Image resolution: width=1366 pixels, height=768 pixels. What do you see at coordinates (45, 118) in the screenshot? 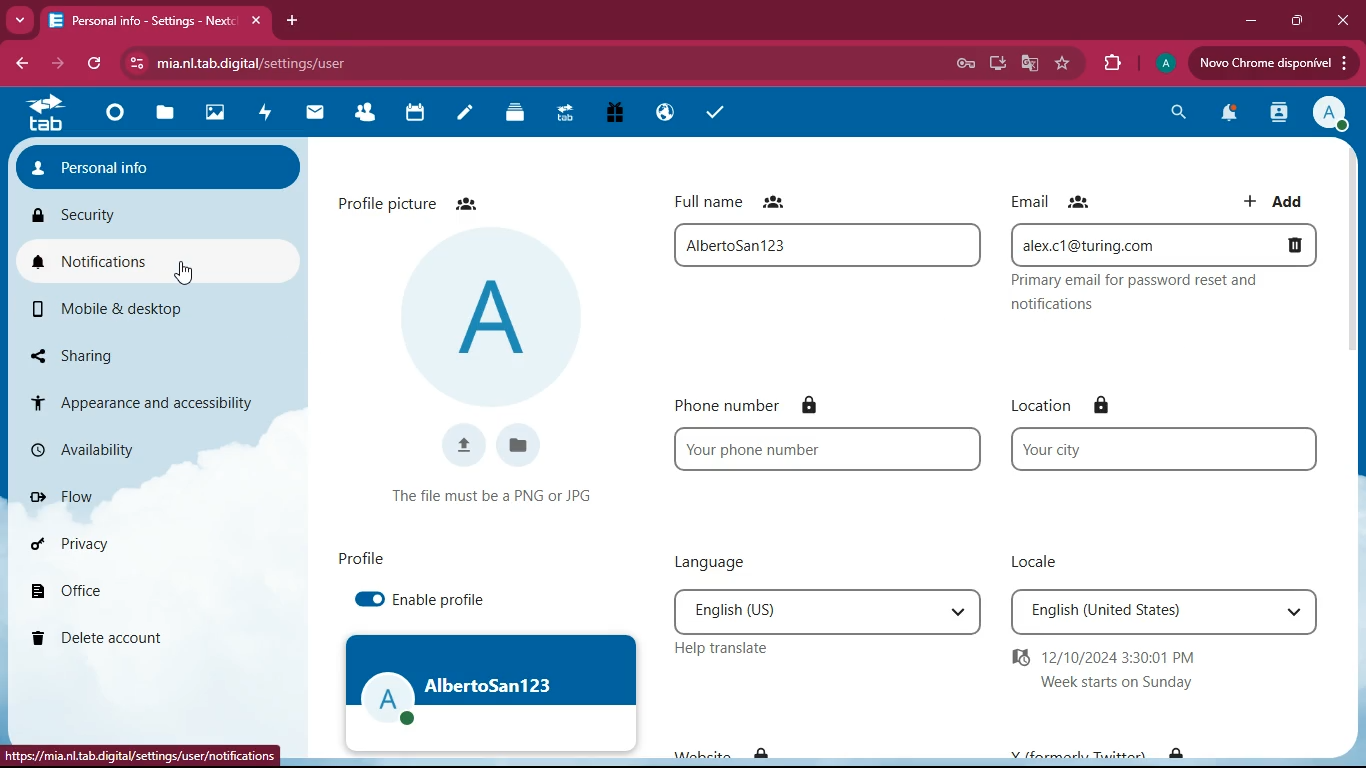
I see `tab` at bounding box center [45, 118].